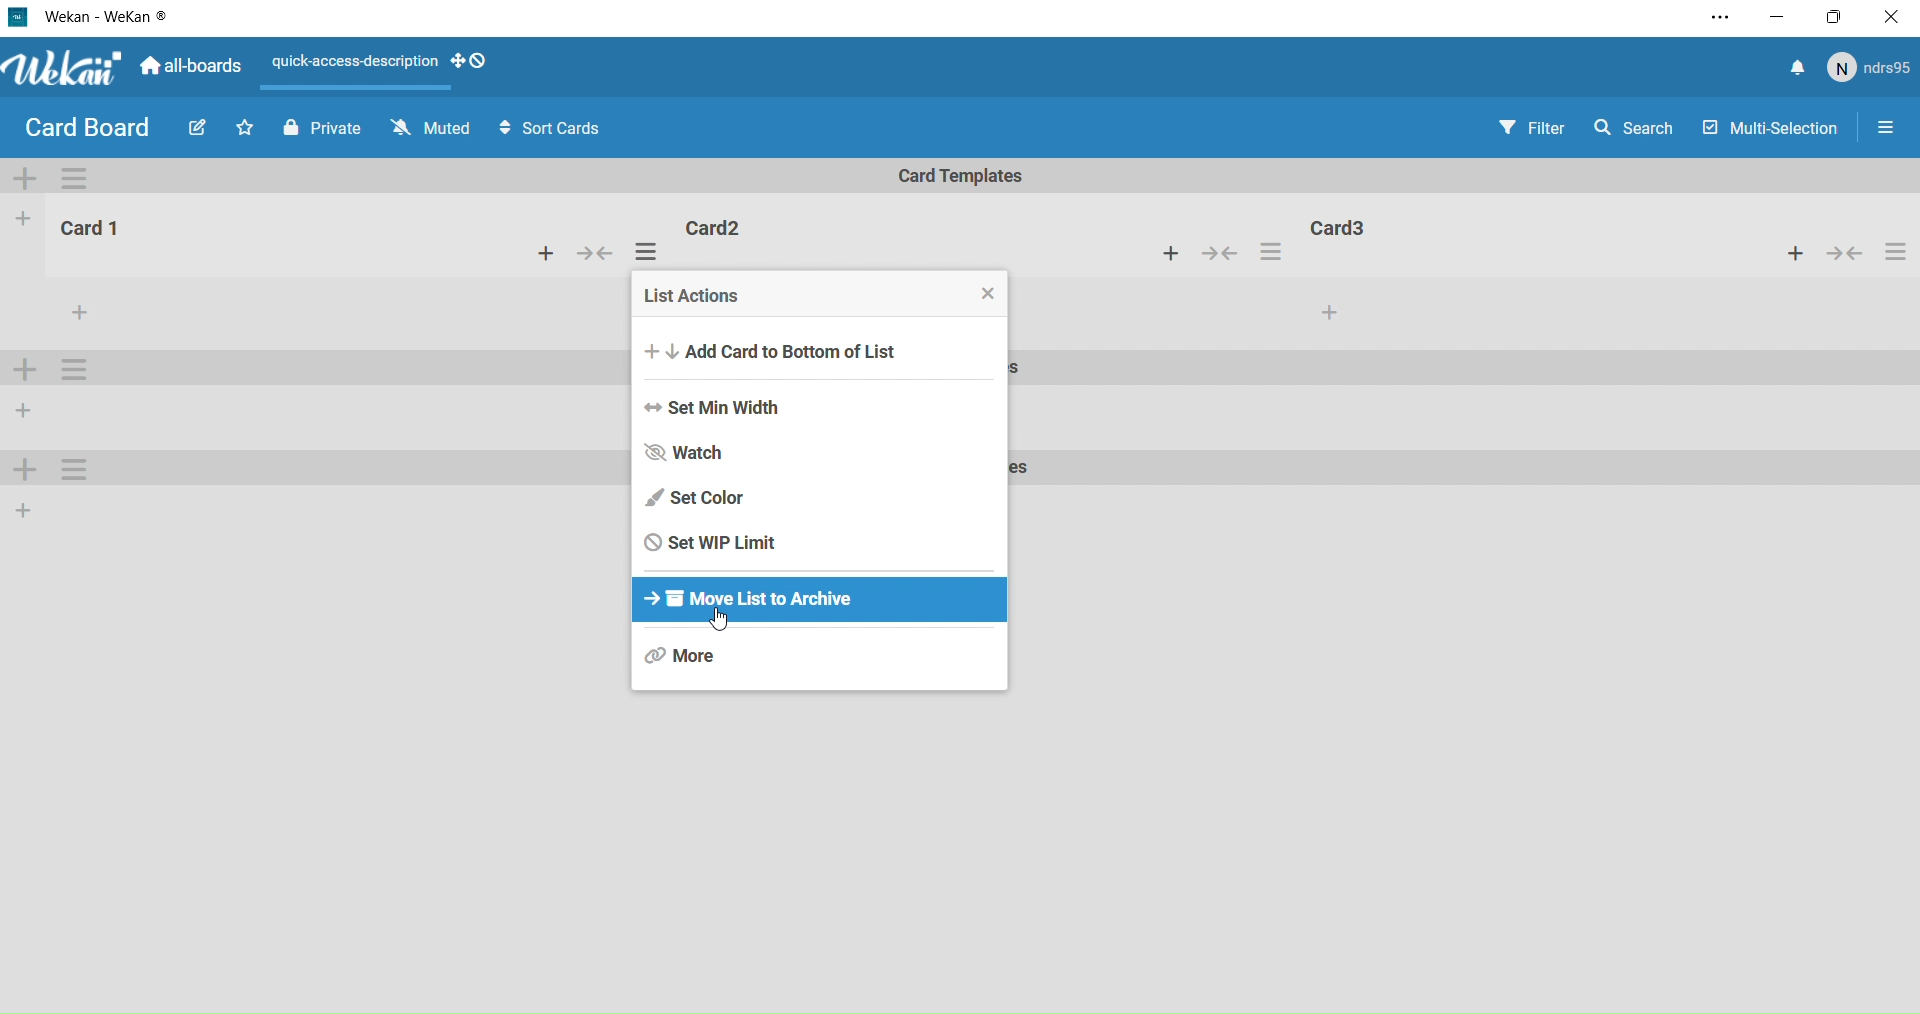 The width and height of the screenshot is (1920, 1014). What do you see at coordinates (649, 249) in the screenshot?
I see `actions` at bounding box center [649, 249].